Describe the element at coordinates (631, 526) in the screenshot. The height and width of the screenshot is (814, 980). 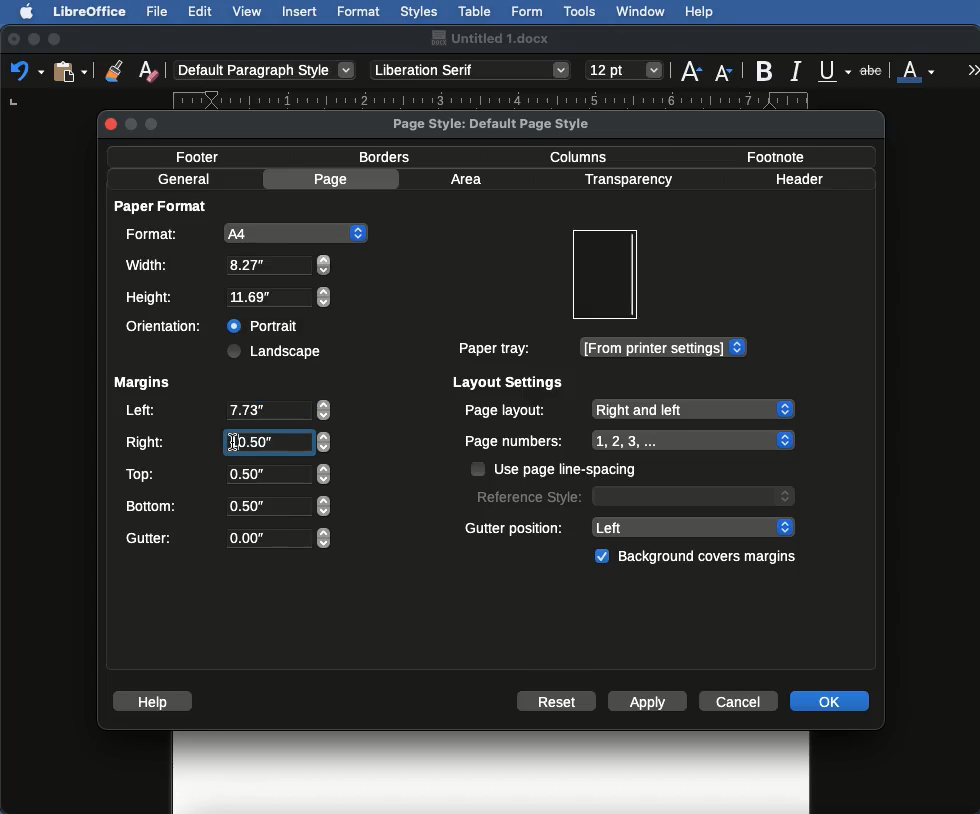
I see `Gutter position` at that location.